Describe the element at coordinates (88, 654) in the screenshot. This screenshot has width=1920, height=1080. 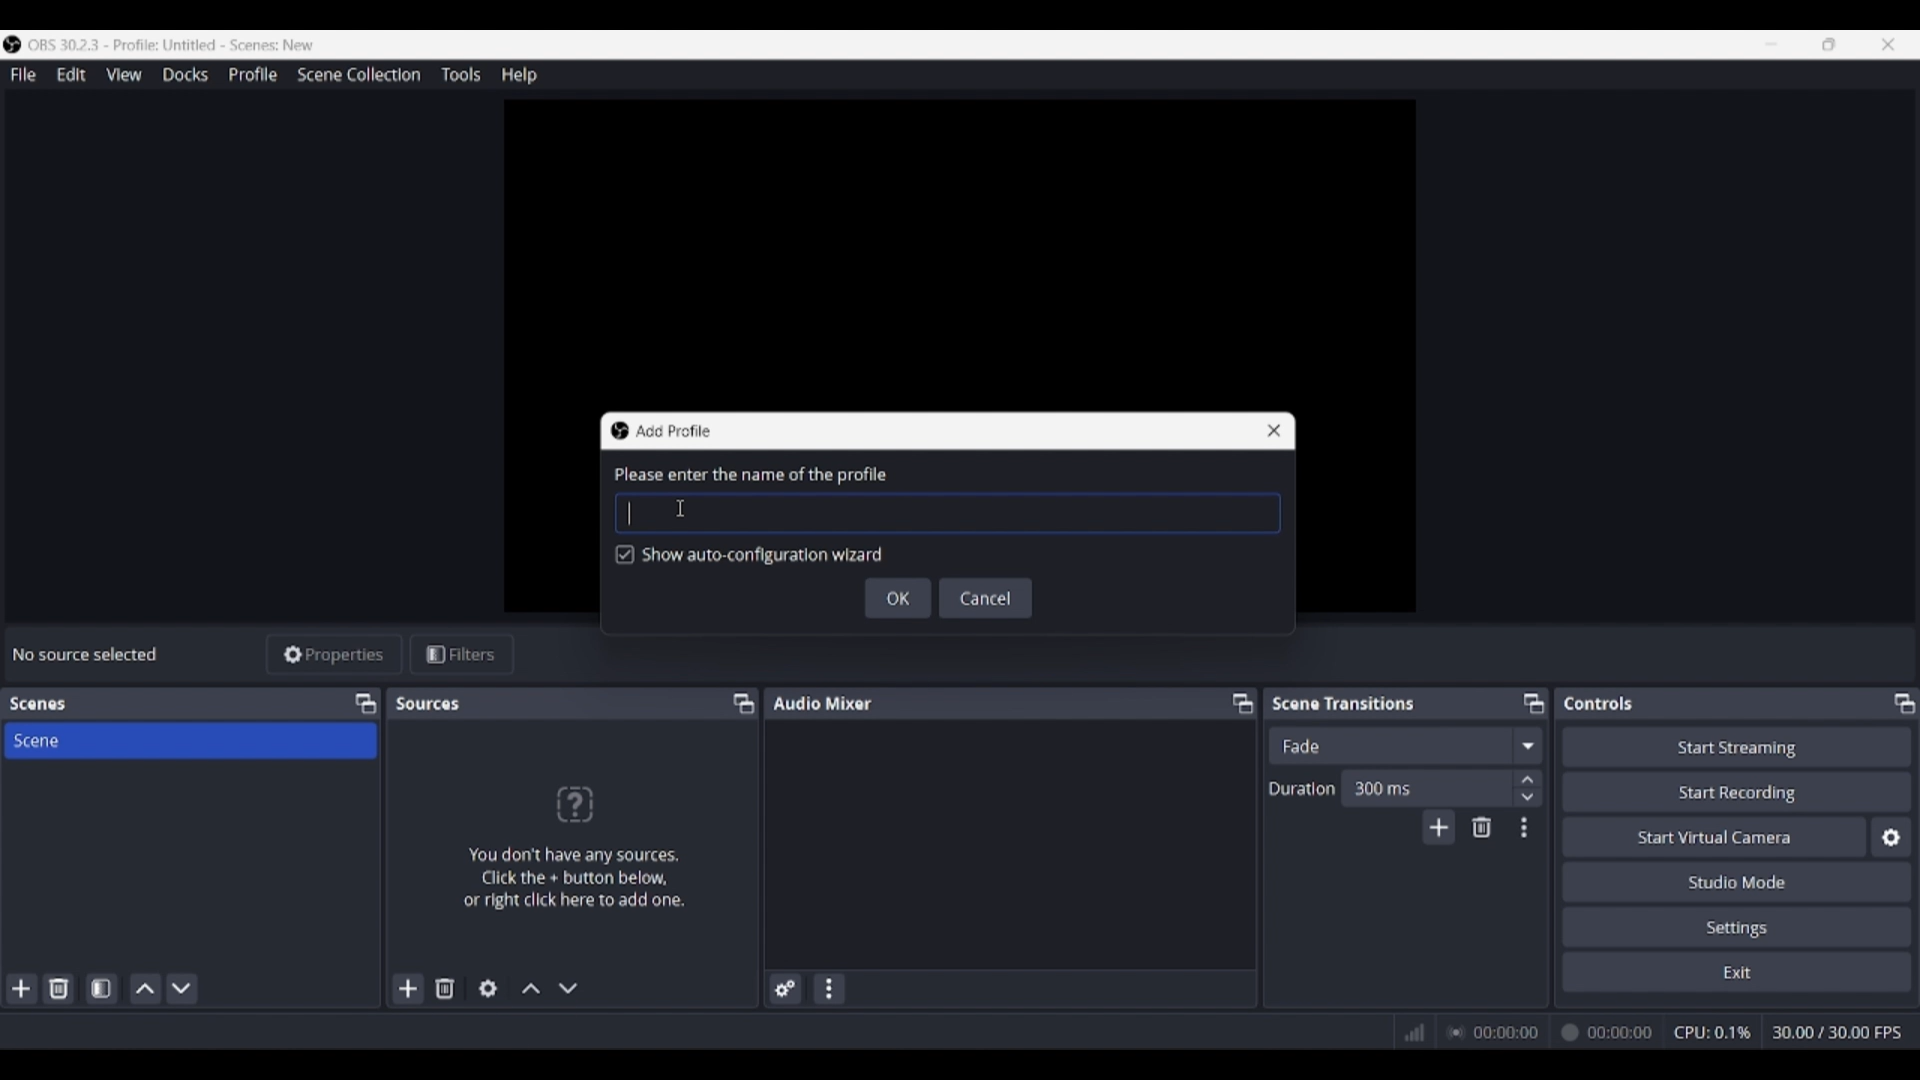
I see `Source status` at that location.